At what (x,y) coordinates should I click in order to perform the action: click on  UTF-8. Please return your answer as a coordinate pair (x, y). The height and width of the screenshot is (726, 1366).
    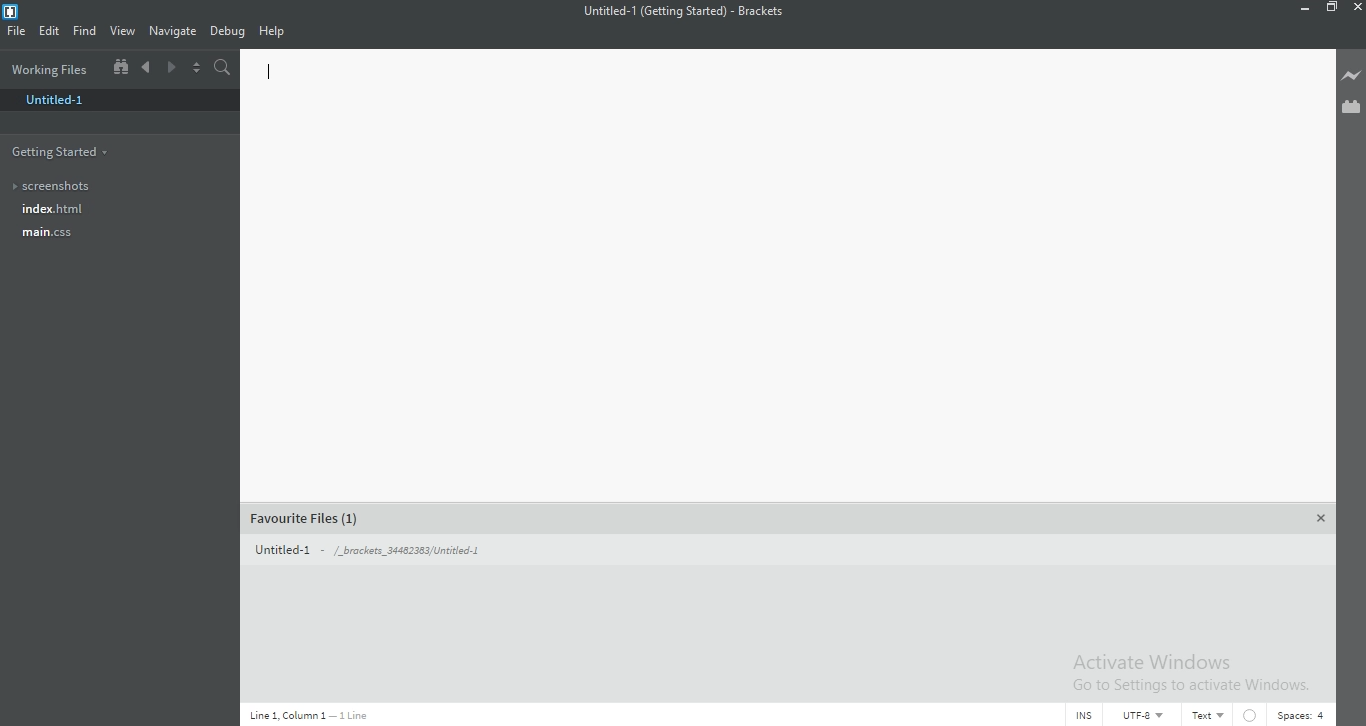
    Looking at the image, I should click on (1143, 717).